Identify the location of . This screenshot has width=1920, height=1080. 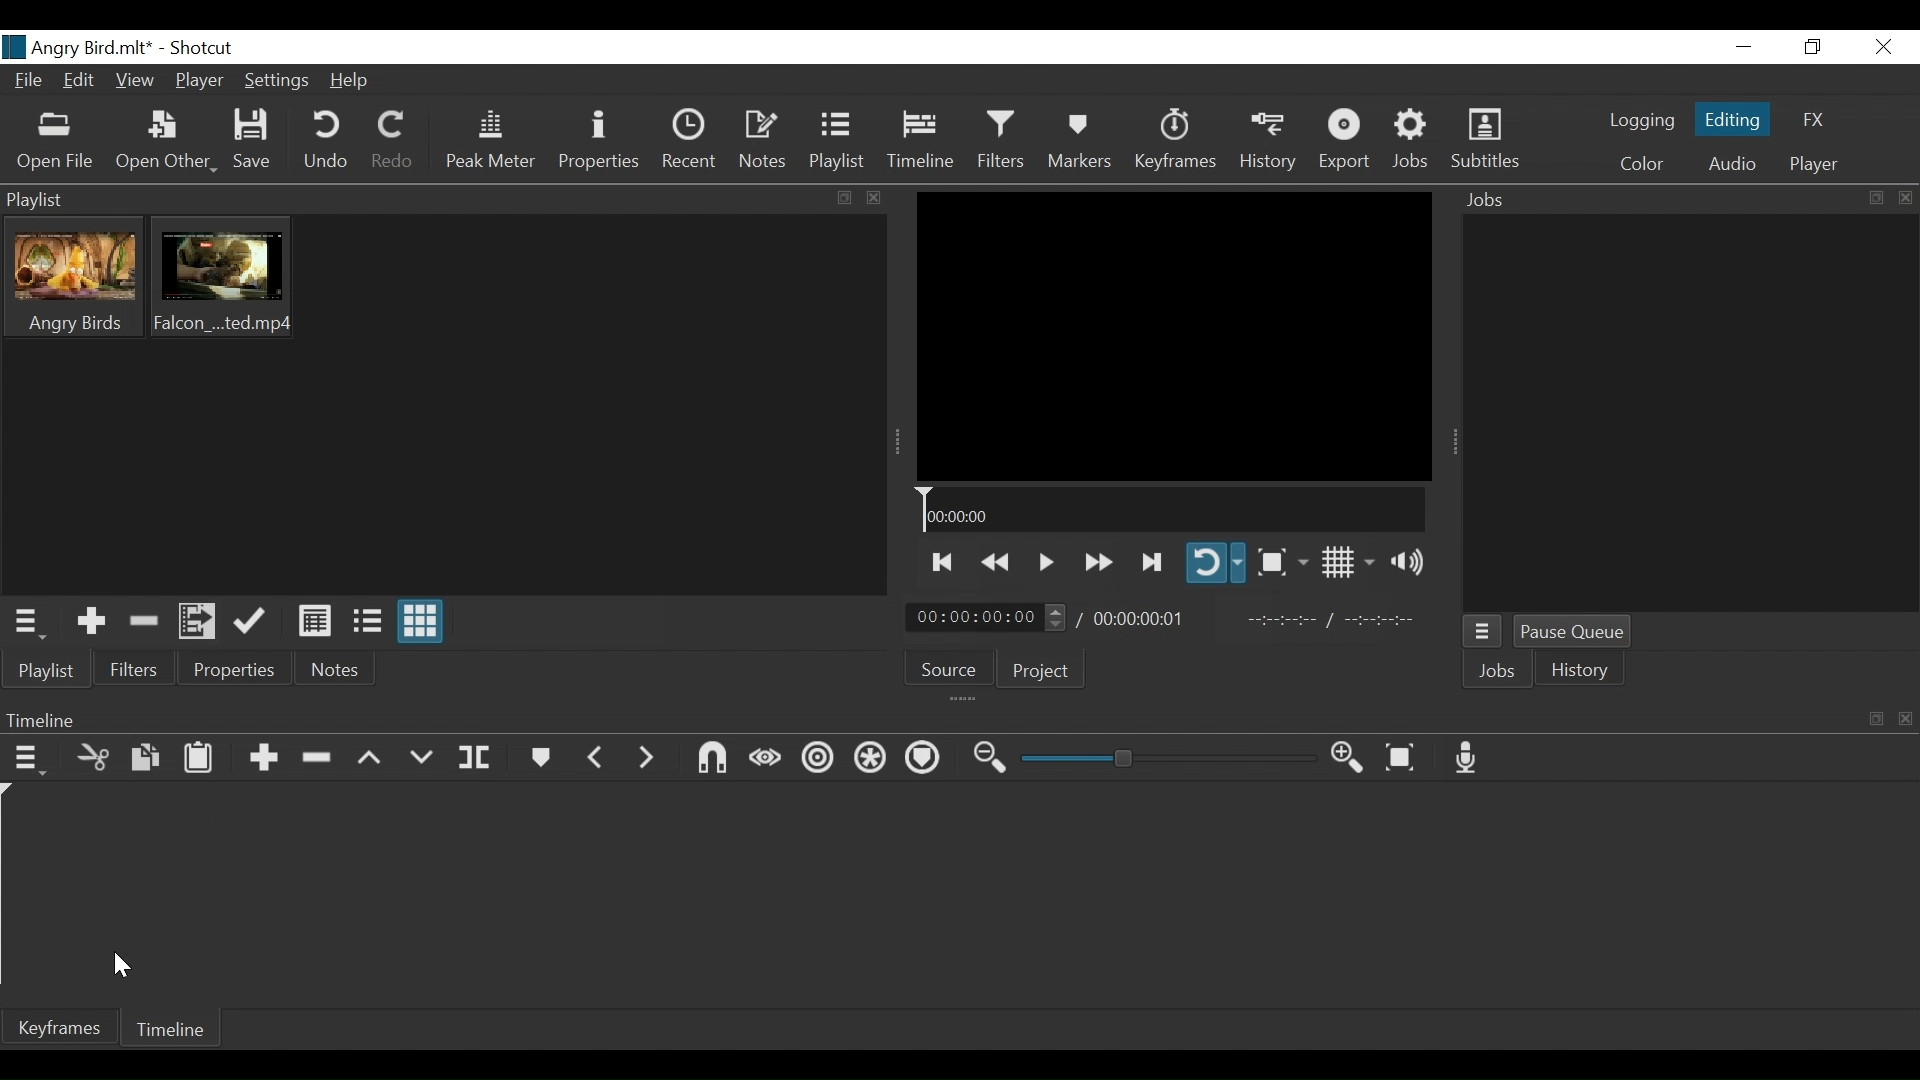
(689, 141).